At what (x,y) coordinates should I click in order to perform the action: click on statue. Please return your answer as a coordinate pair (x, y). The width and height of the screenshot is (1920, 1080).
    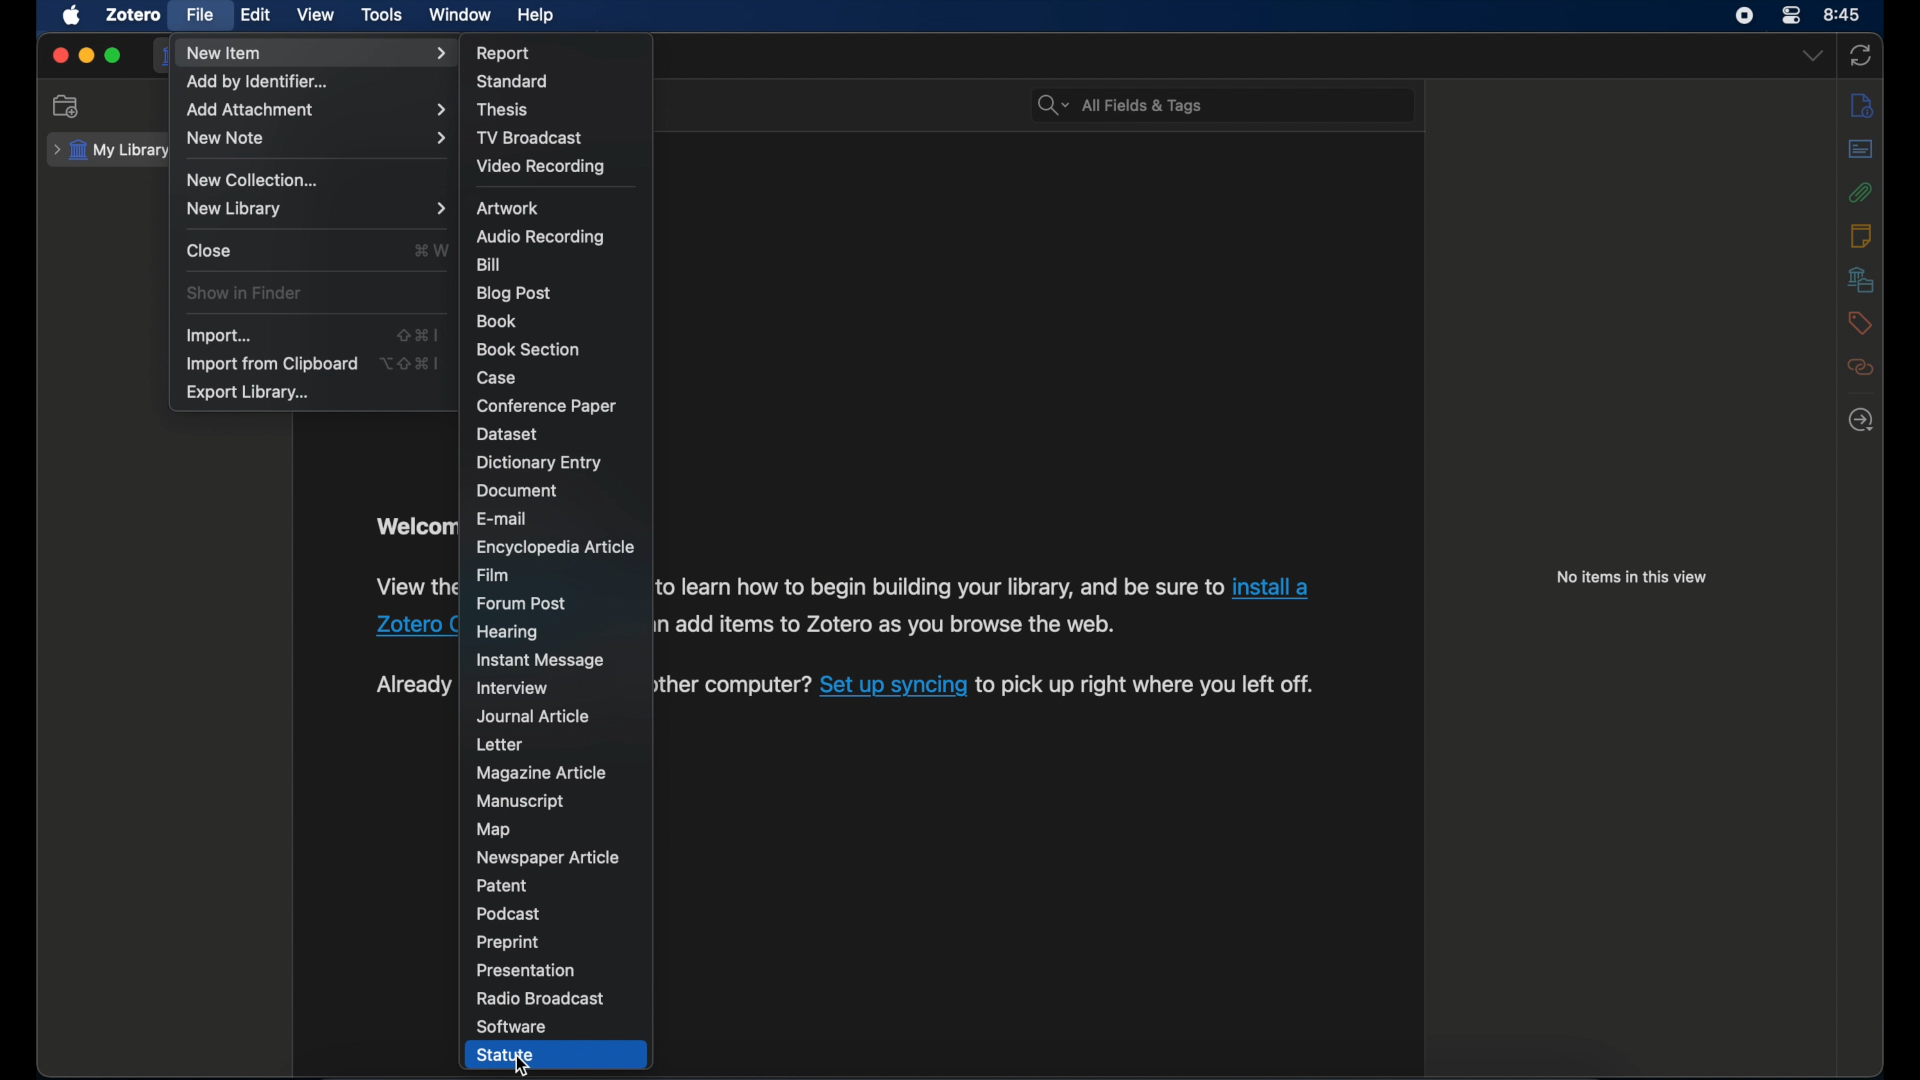
    Looking at the image, I should click on (506, 1055).